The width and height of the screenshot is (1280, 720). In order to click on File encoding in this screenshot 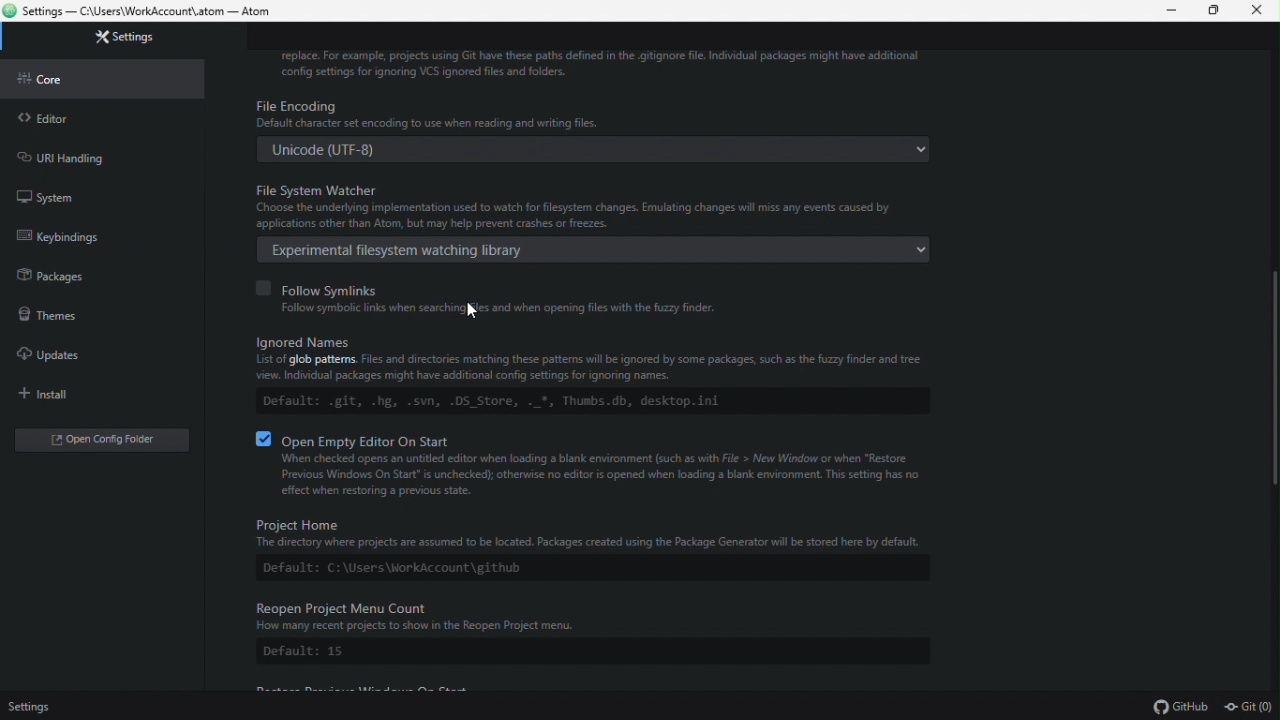, I will do `click(596, 128)`.